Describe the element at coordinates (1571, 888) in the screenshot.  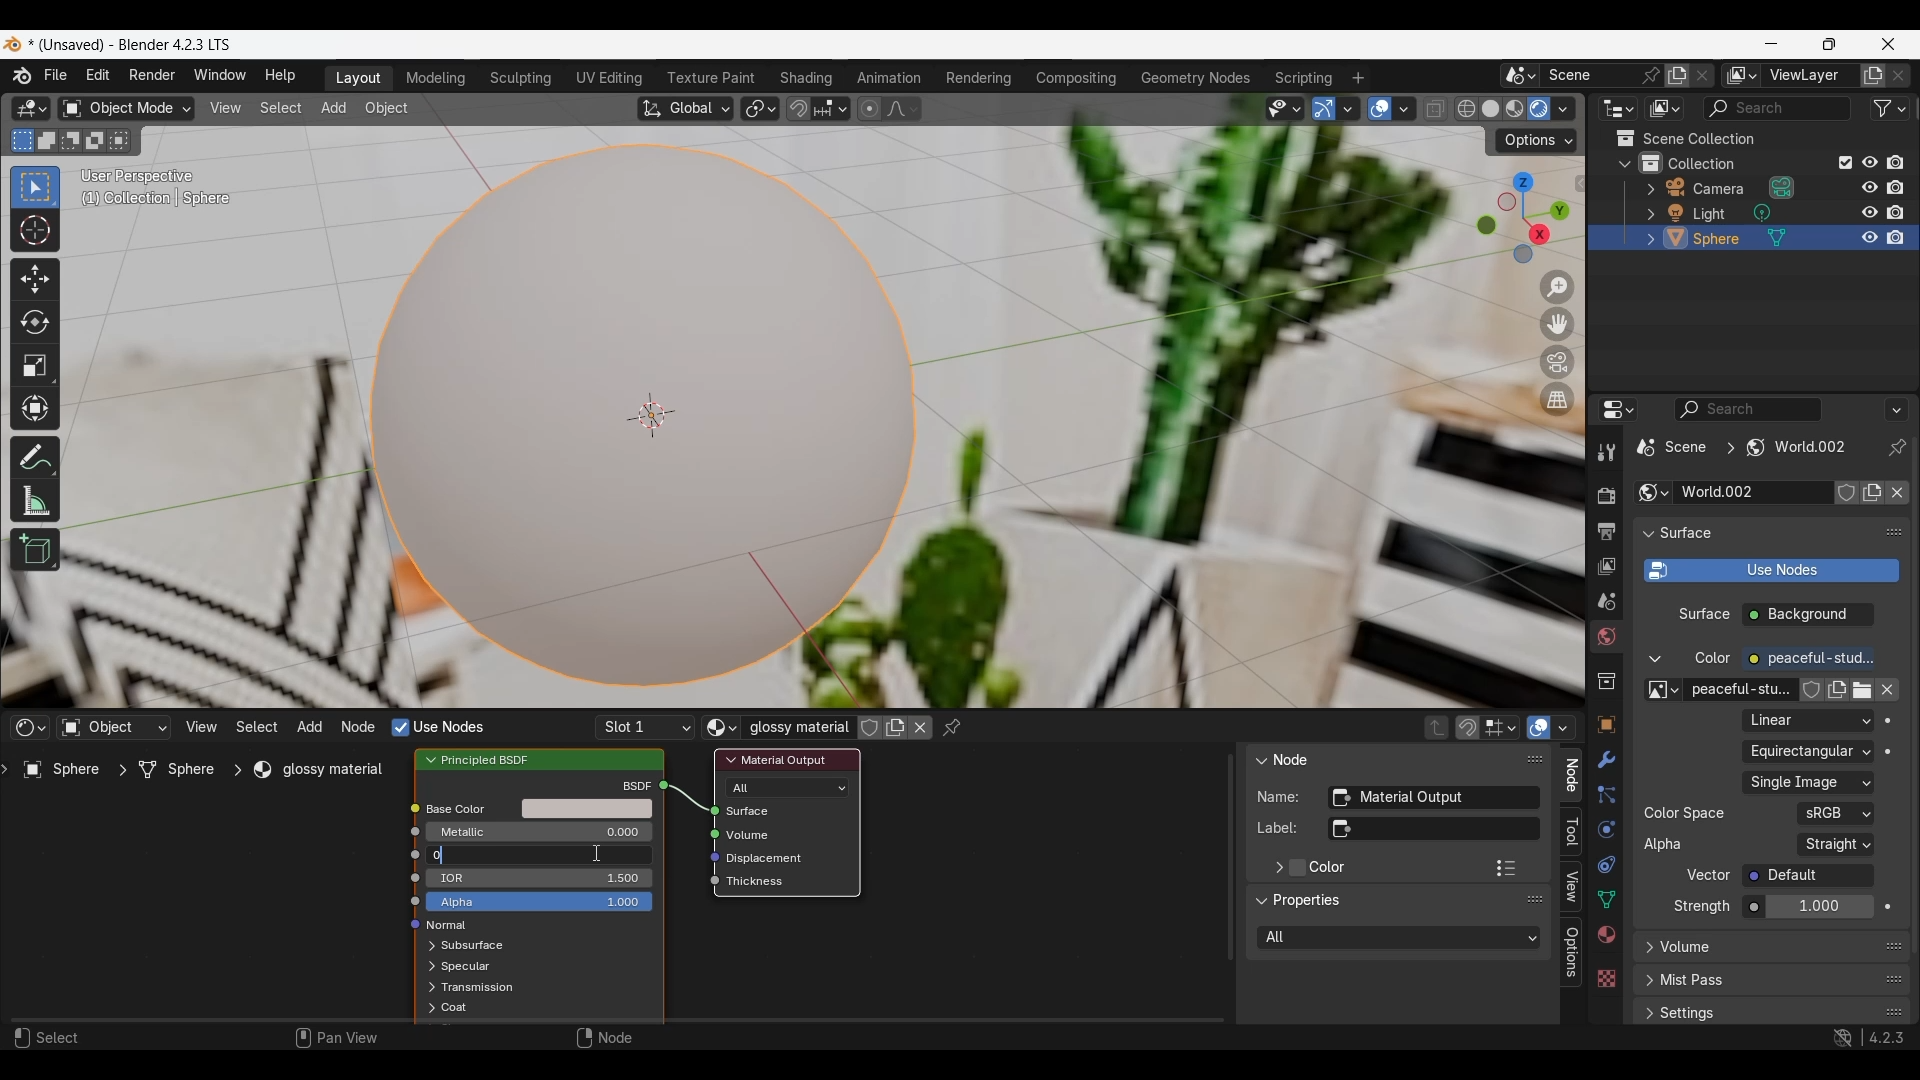
I see `View panel` at that location.